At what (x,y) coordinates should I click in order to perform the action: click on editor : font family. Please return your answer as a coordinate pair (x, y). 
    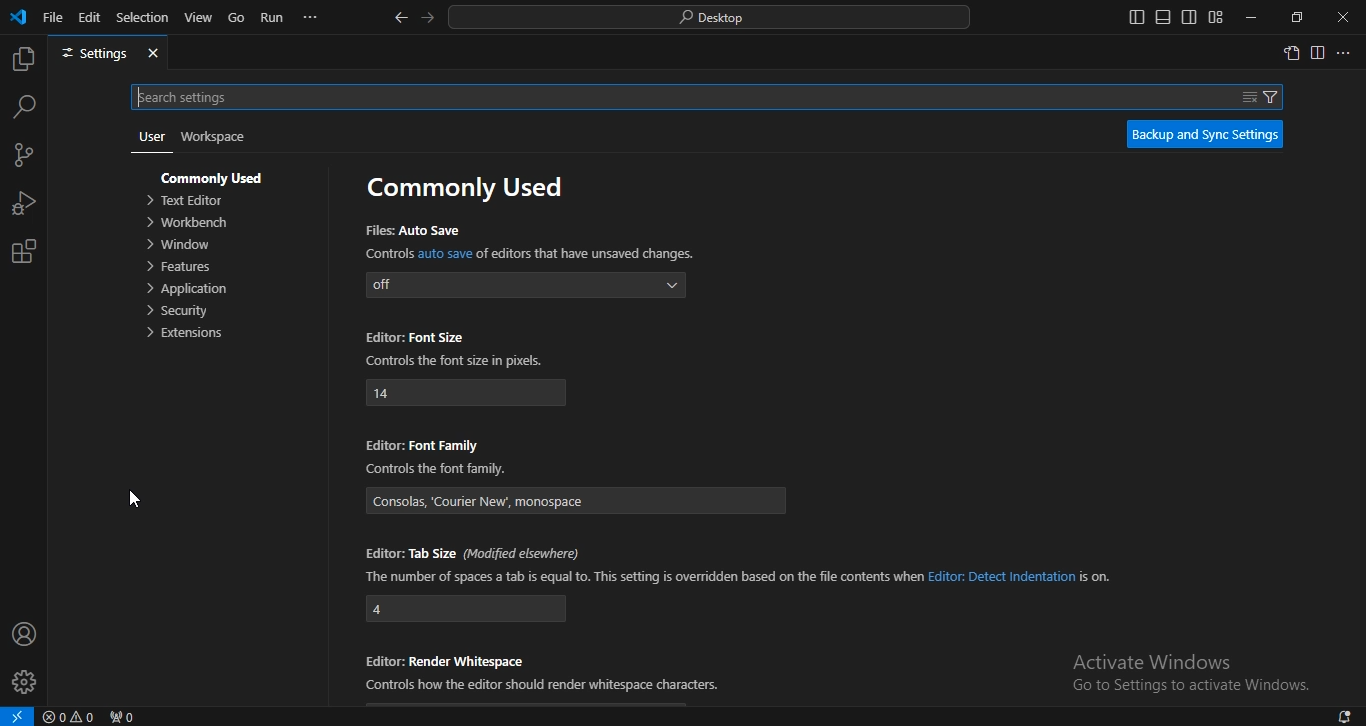
    Looking at the image, I should click on (577, 500).